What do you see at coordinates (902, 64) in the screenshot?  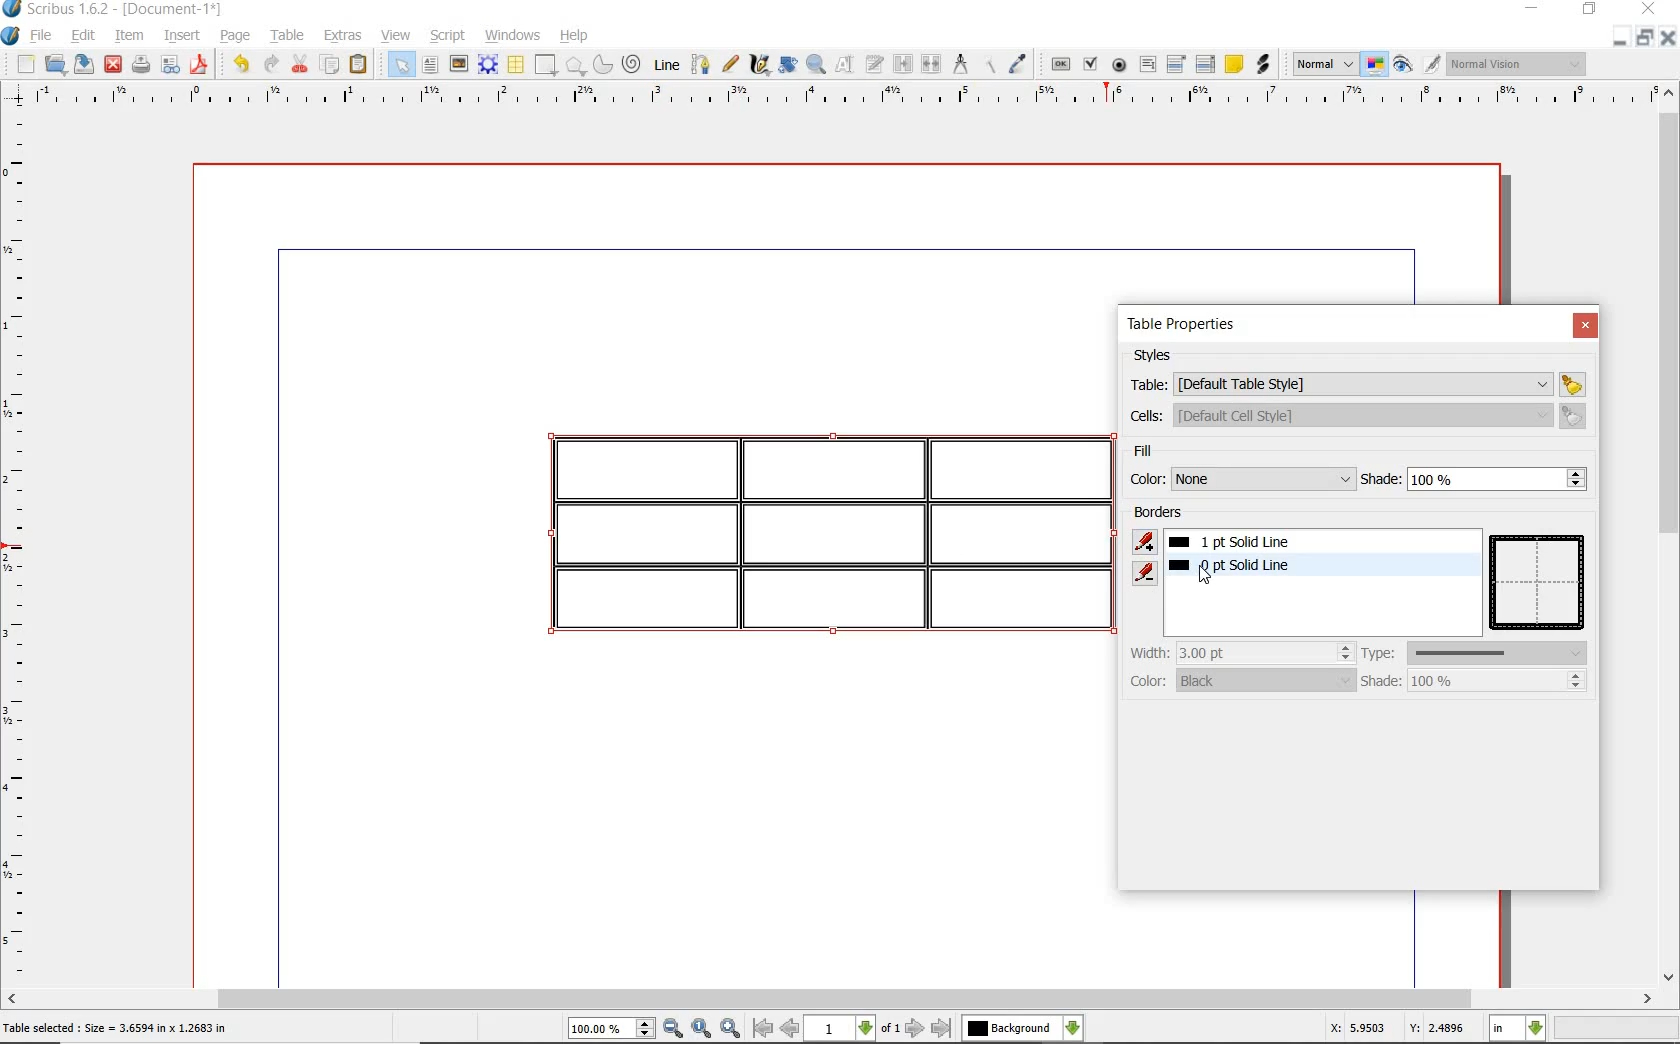 I see `link text frame` at bounding box center [902, 64].